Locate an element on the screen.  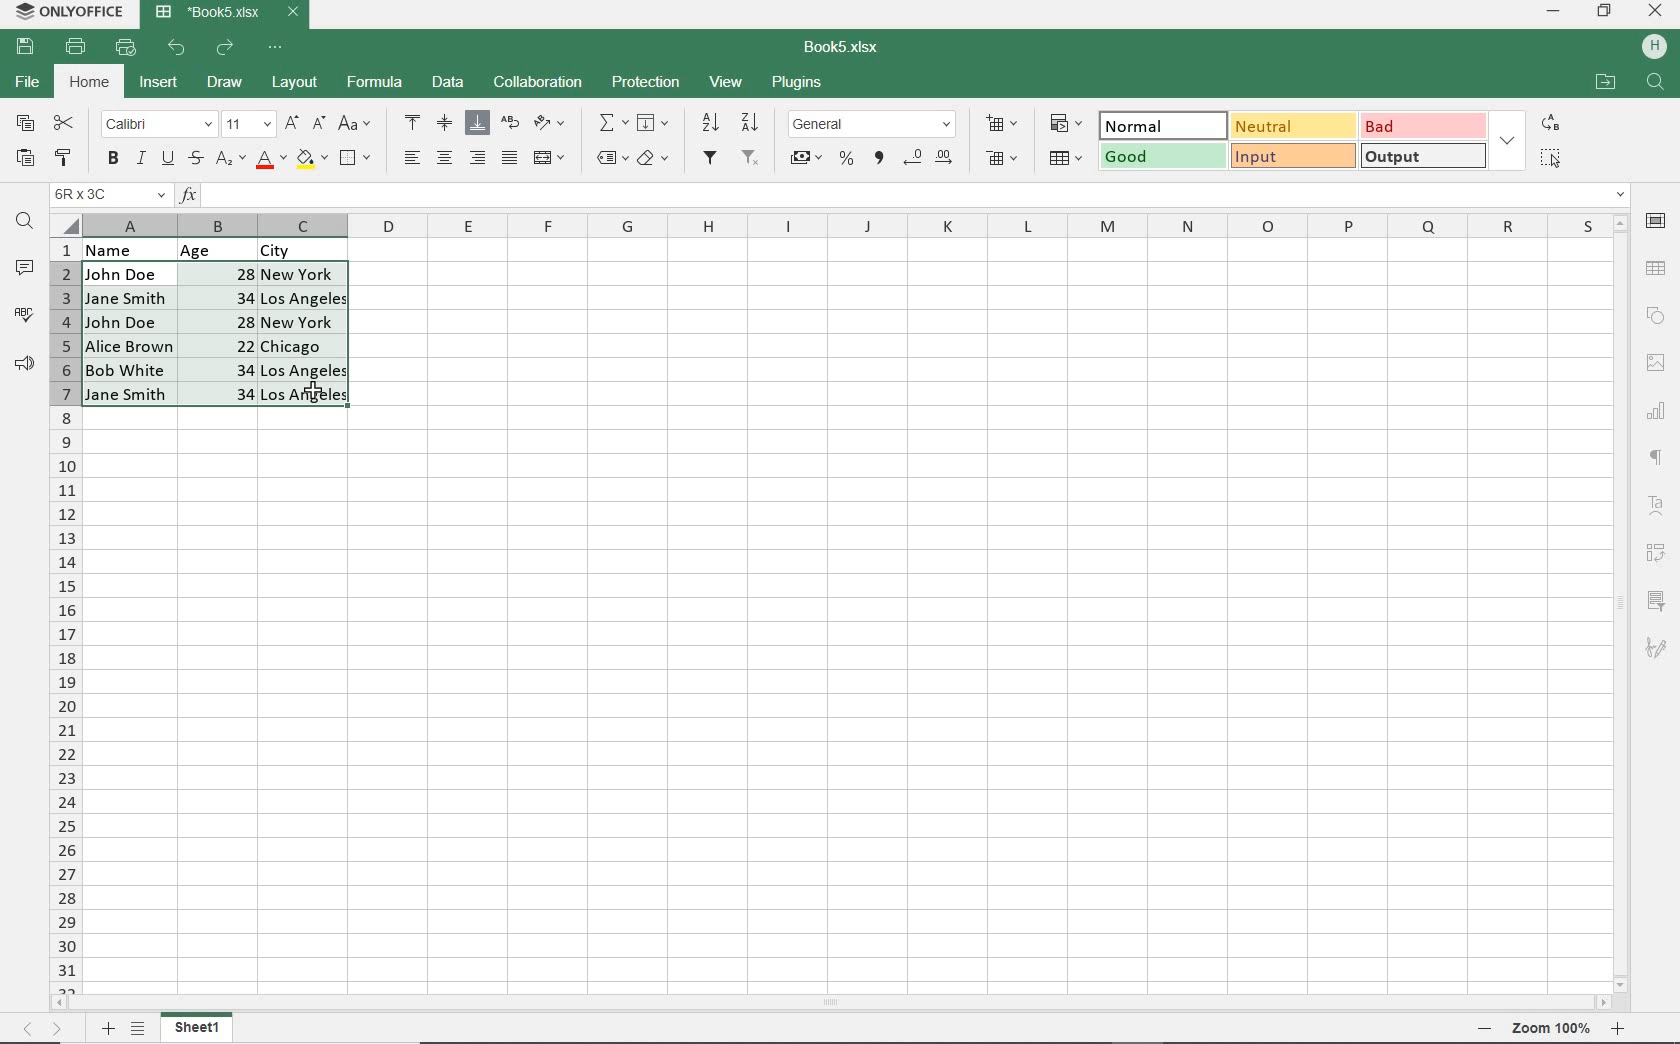
VIEW is located at coordinates (728, 81).